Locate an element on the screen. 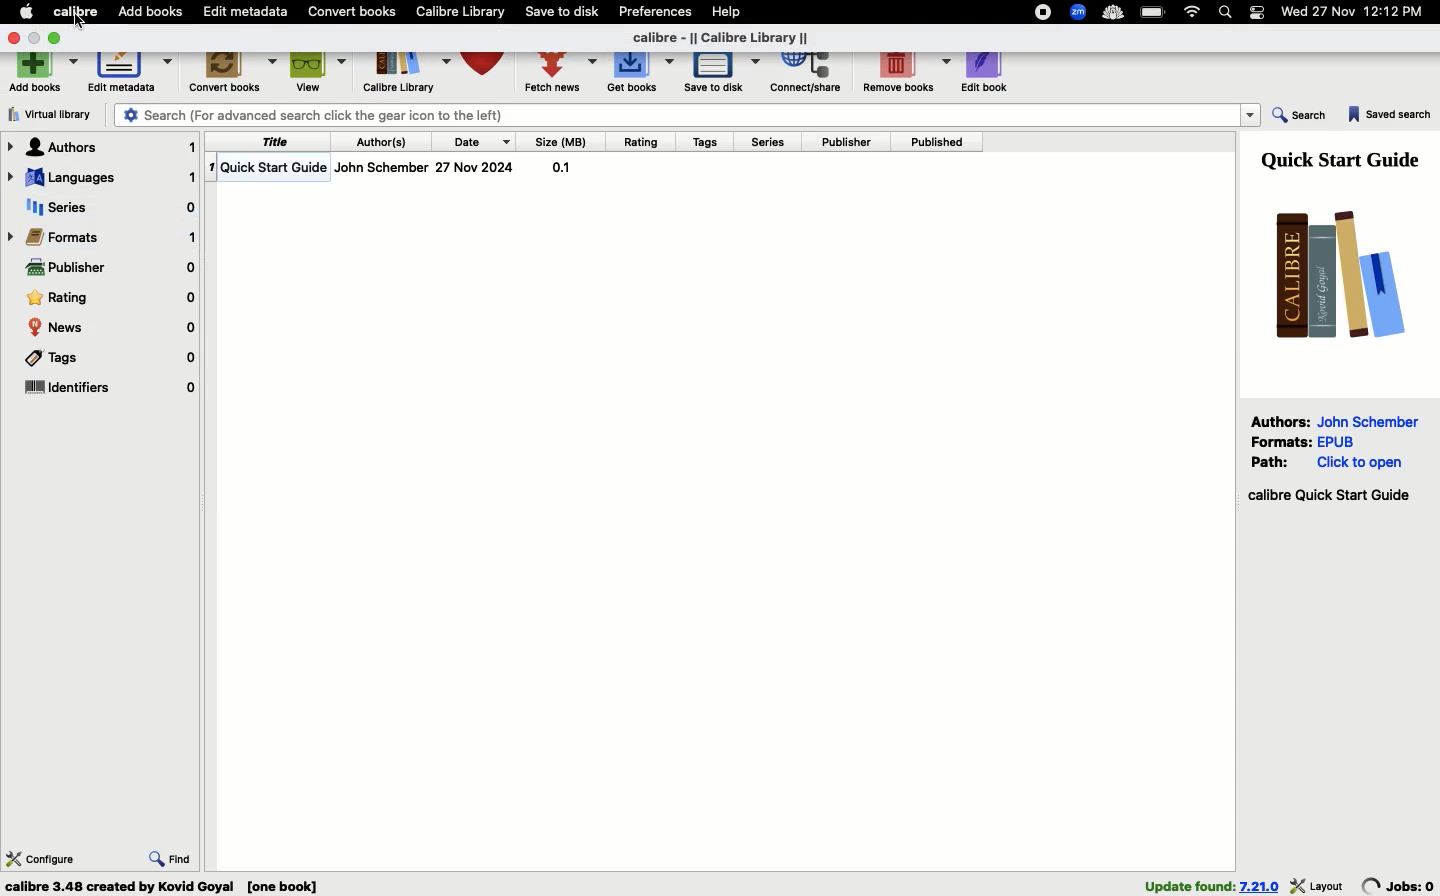 The height and width of the screenshot is (896, 1440). cursor is located at coordinates (80, 24).